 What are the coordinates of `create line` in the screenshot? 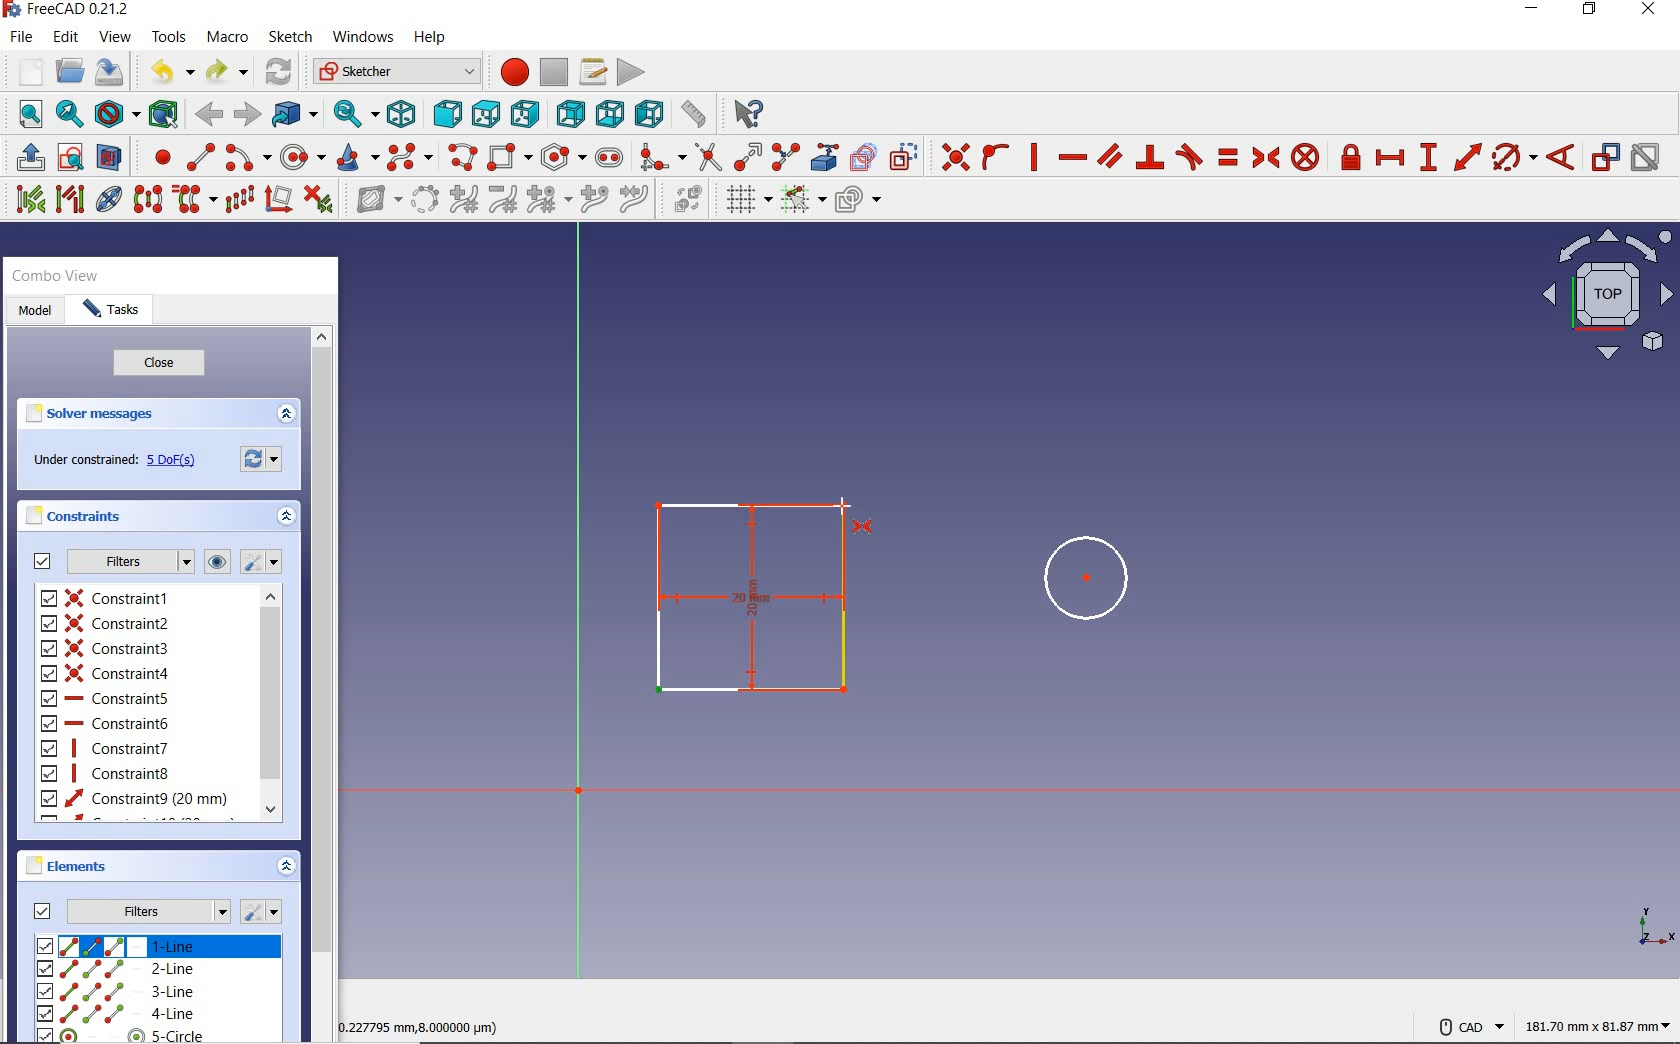 It's located at (200, 156).